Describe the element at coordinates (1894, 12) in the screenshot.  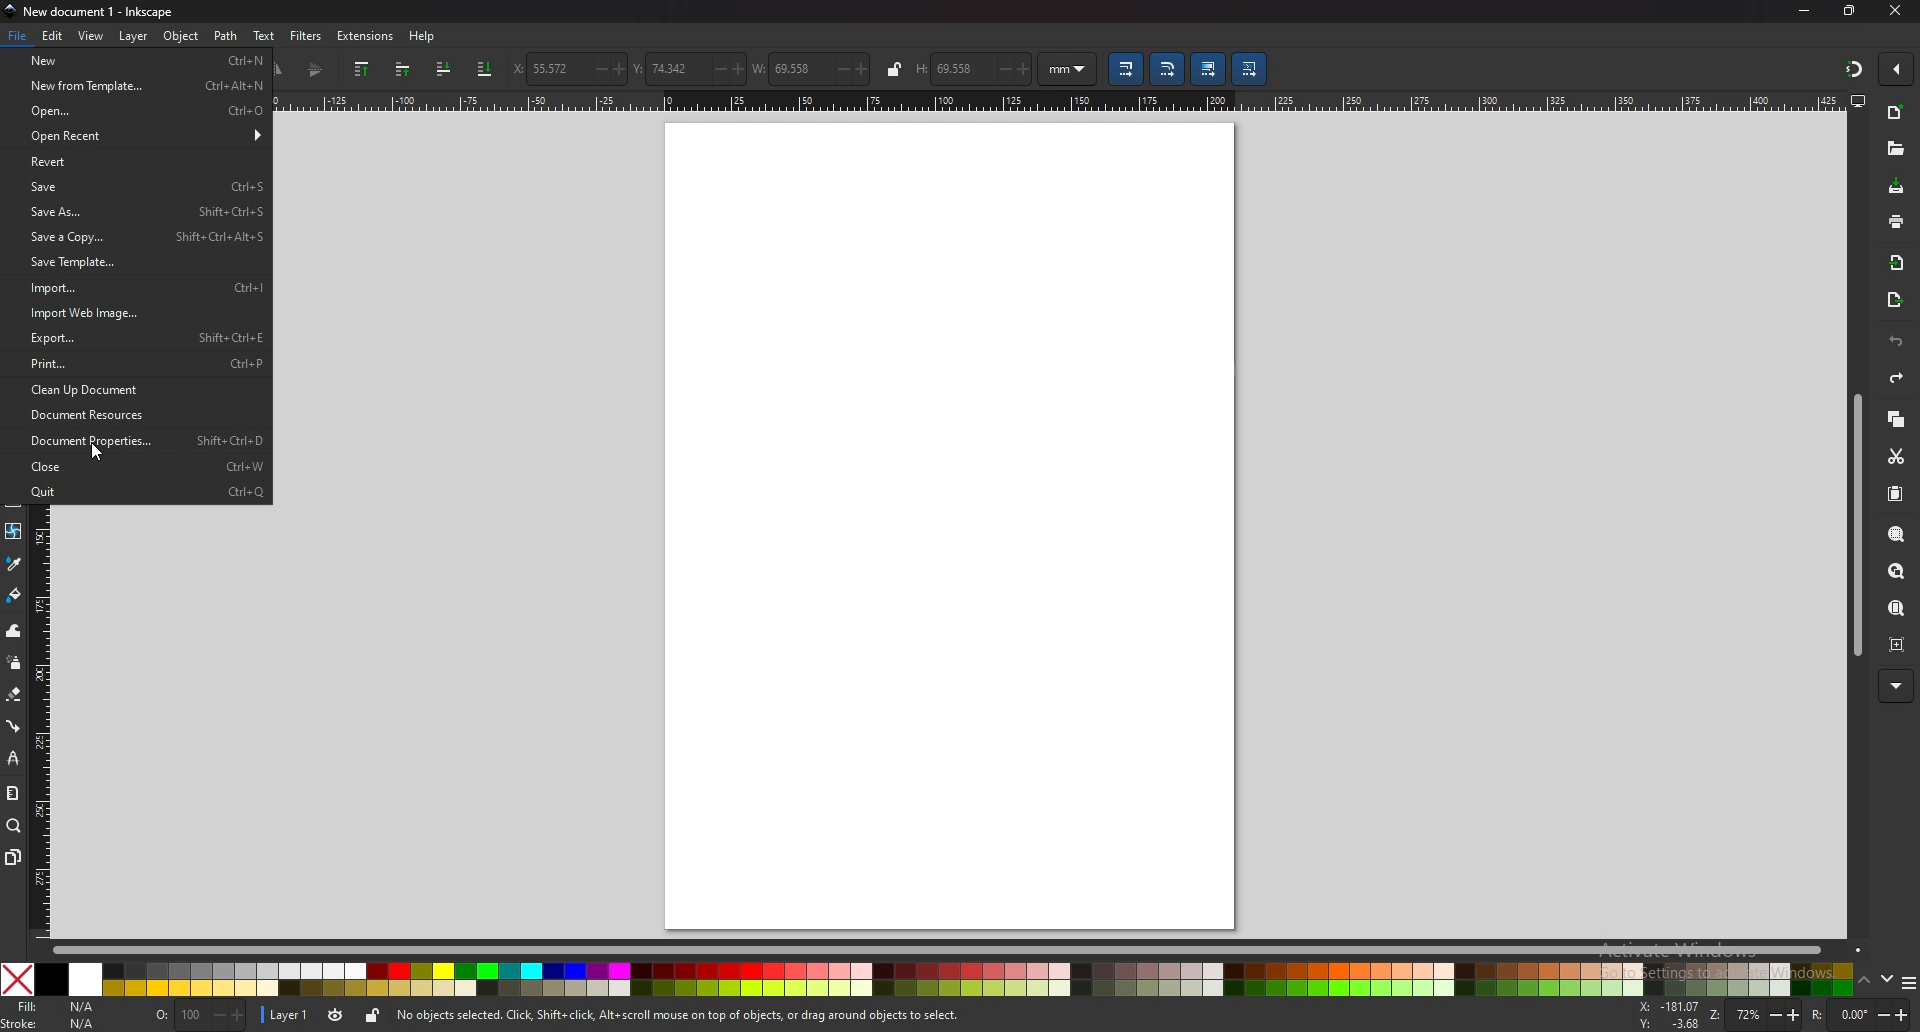
I see `close` at that location.